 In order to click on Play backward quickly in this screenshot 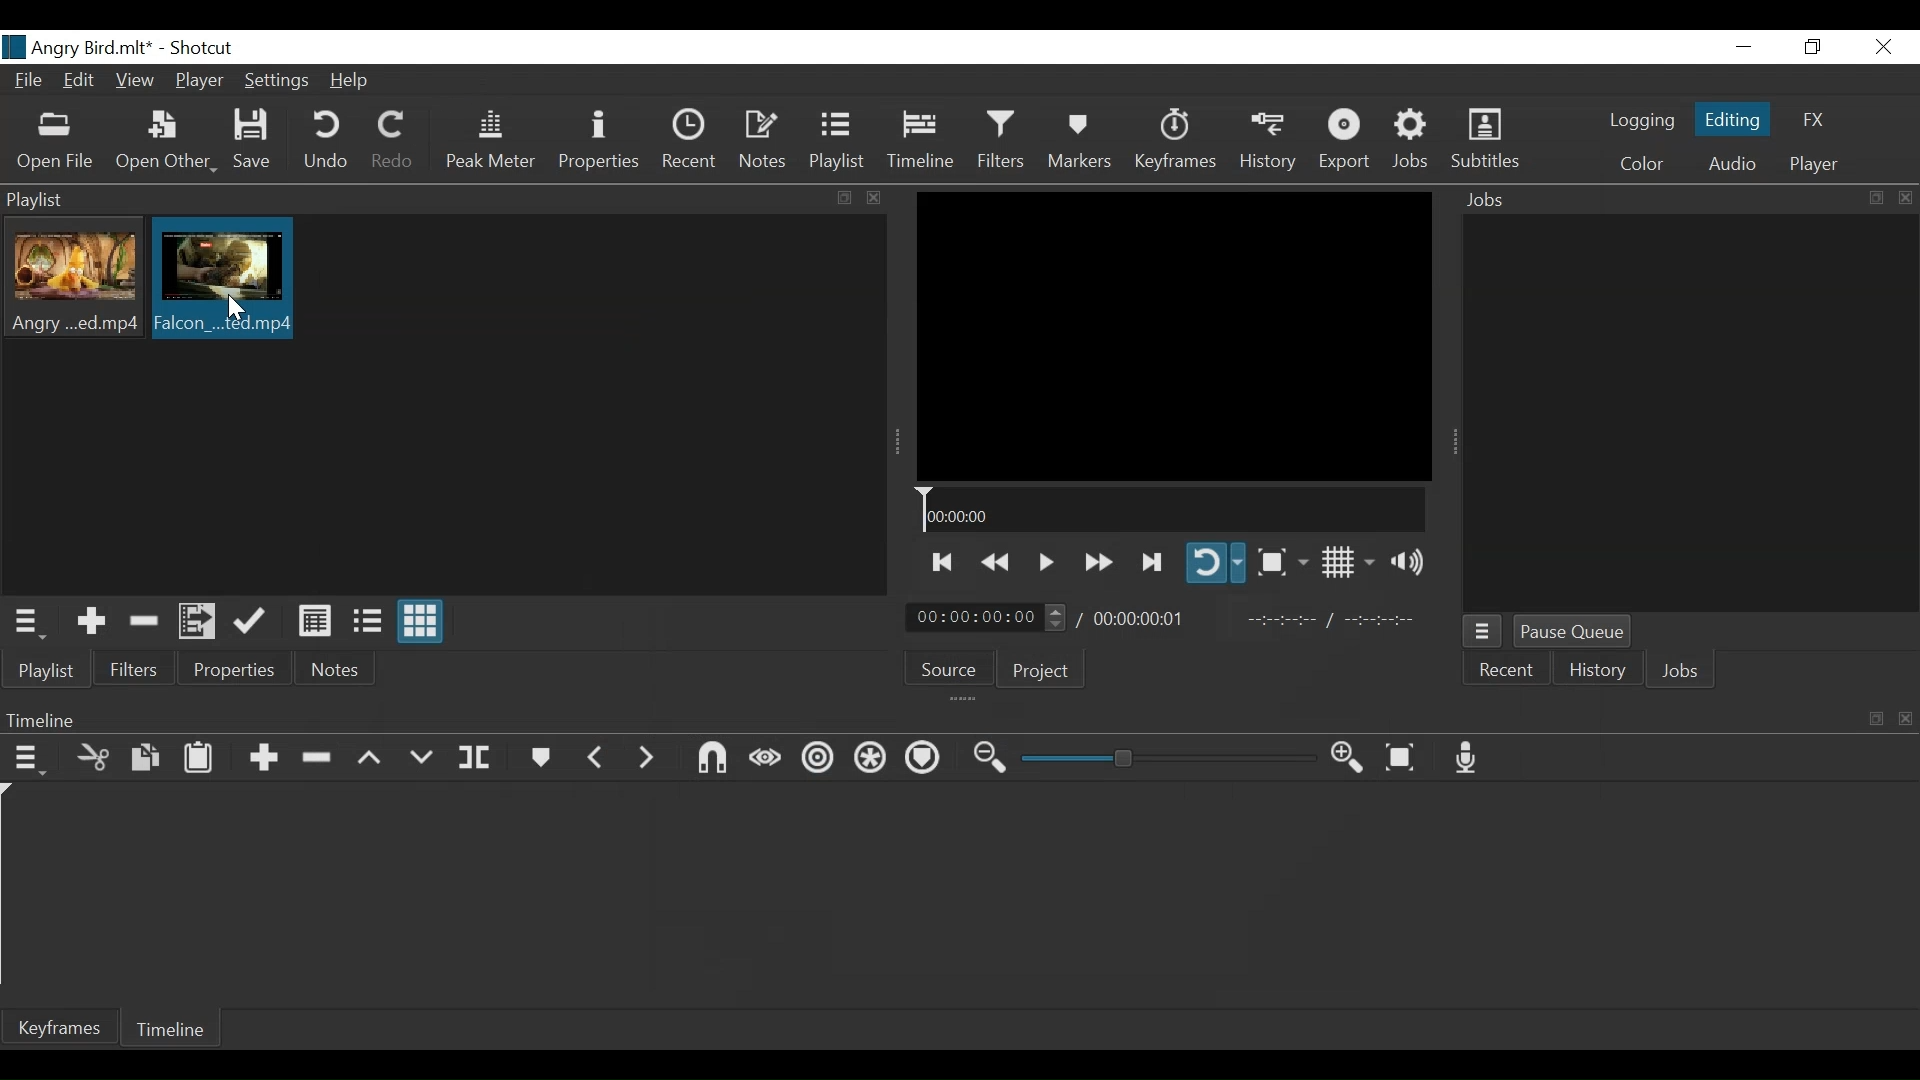, I will do `click(998, 563)`.